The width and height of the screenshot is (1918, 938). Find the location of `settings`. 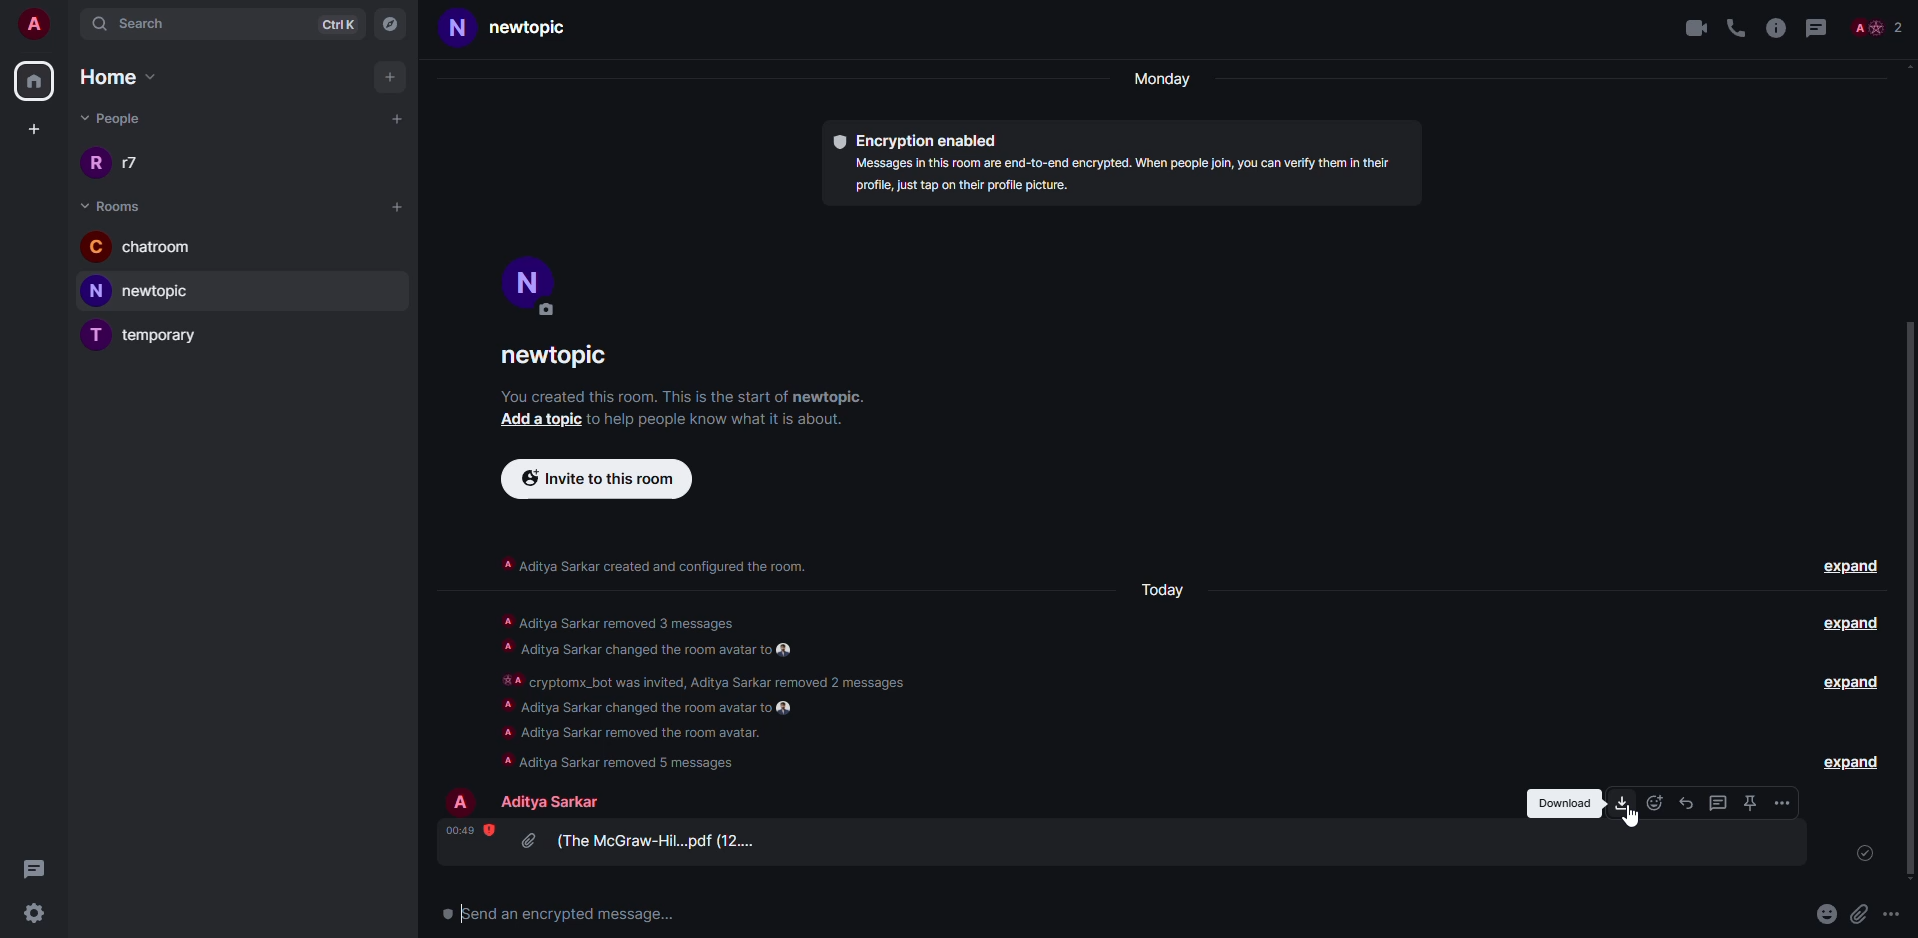

settings is located at coordinates (39, 917).